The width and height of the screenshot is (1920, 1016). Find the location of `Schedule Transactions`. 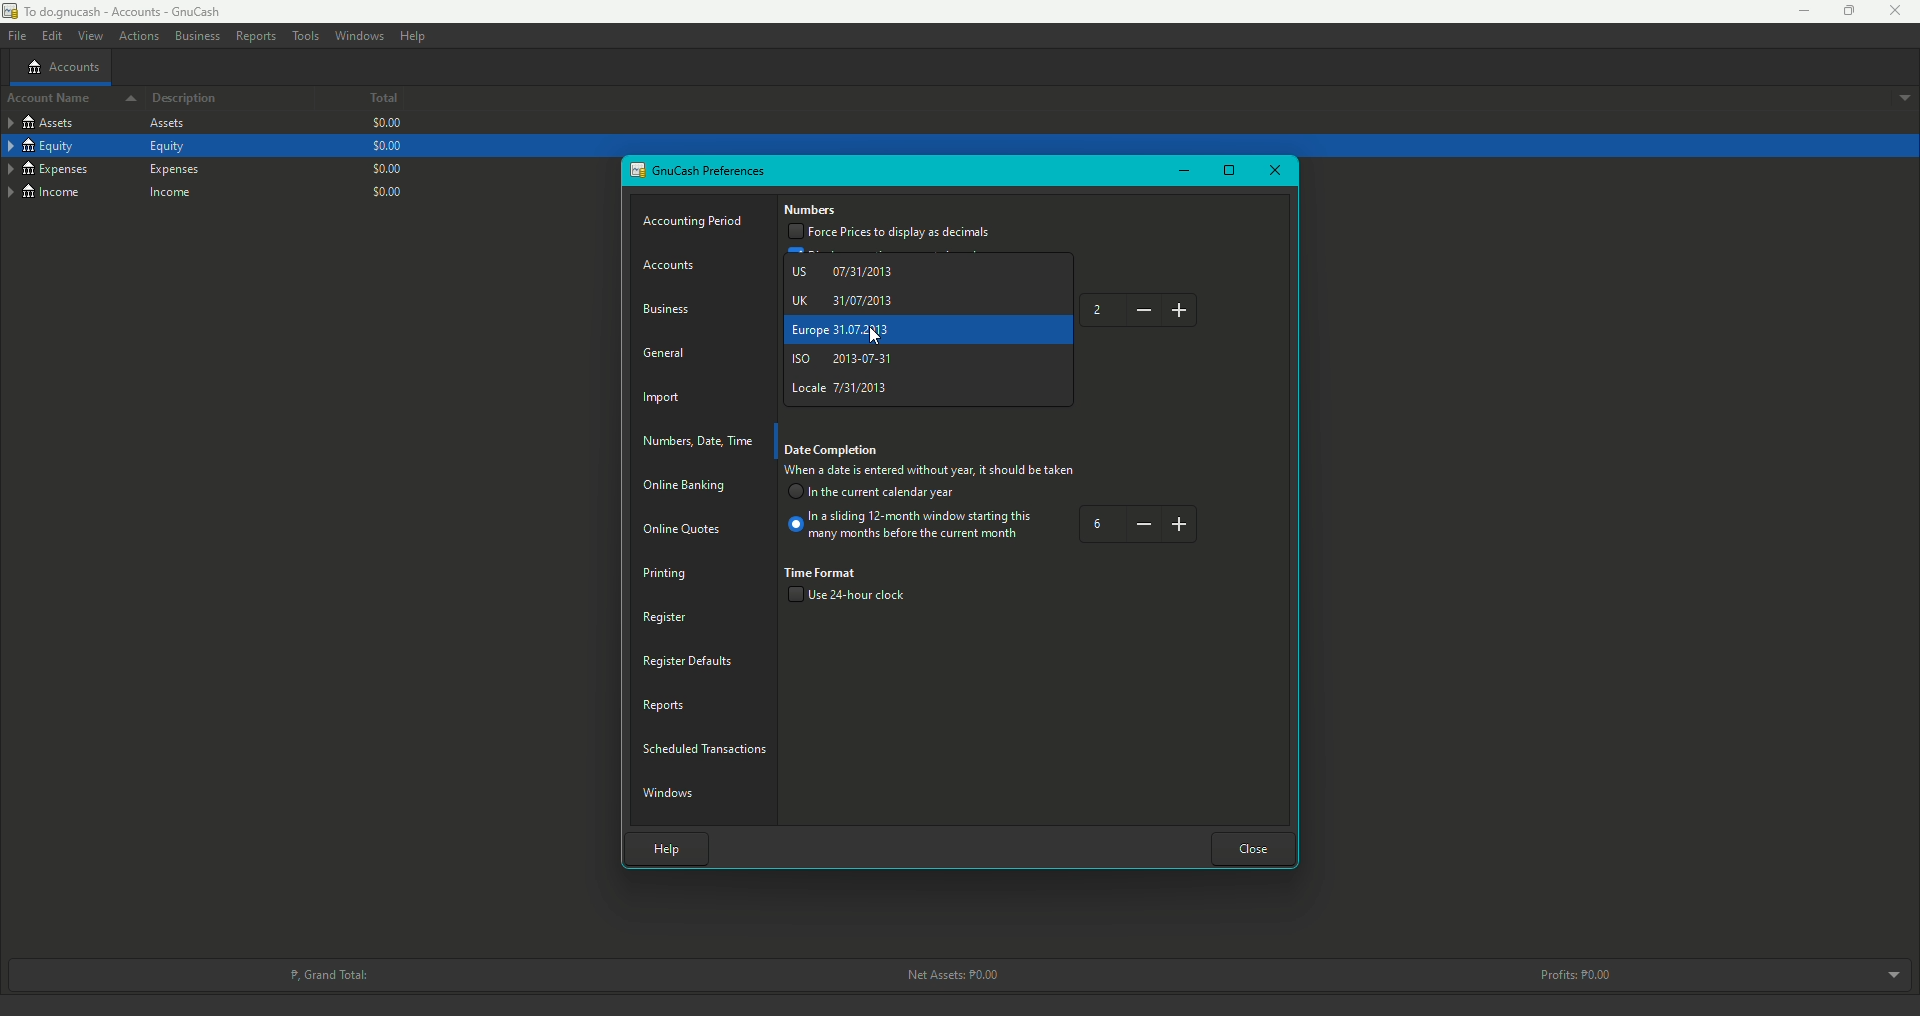

Schedule Transactions is located at coordinates (708, 746).